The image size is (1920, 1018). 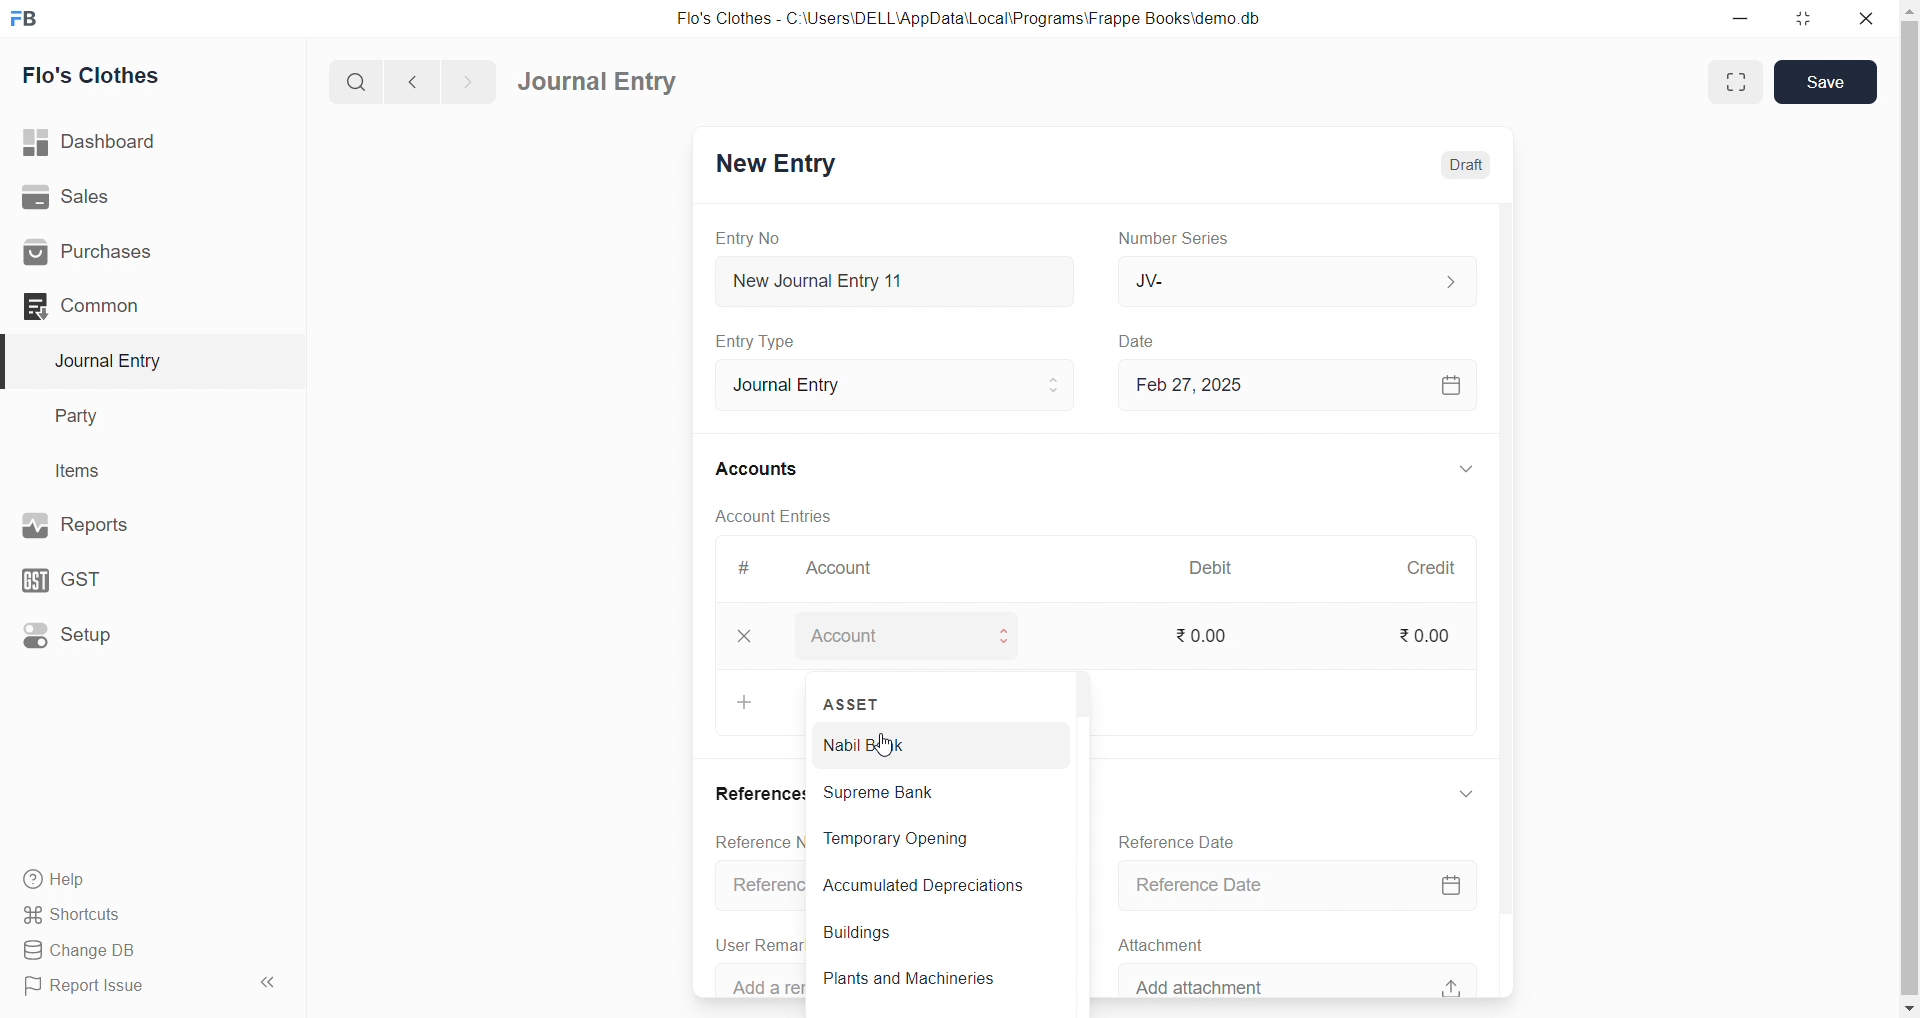 What do you see at coordinates (1444, 569) in the screenshot?
I see `Credit` at bounding box center [1444, 569].